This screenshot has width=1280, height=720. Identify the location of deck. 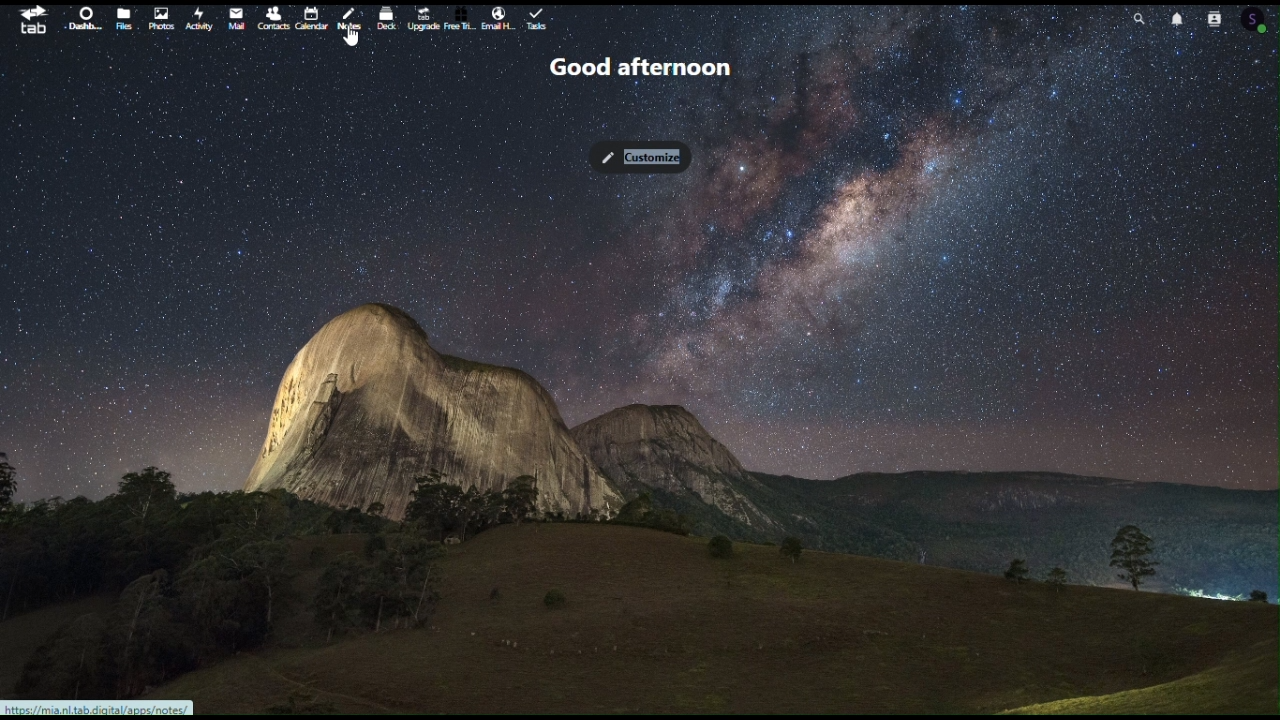
(387, 16).